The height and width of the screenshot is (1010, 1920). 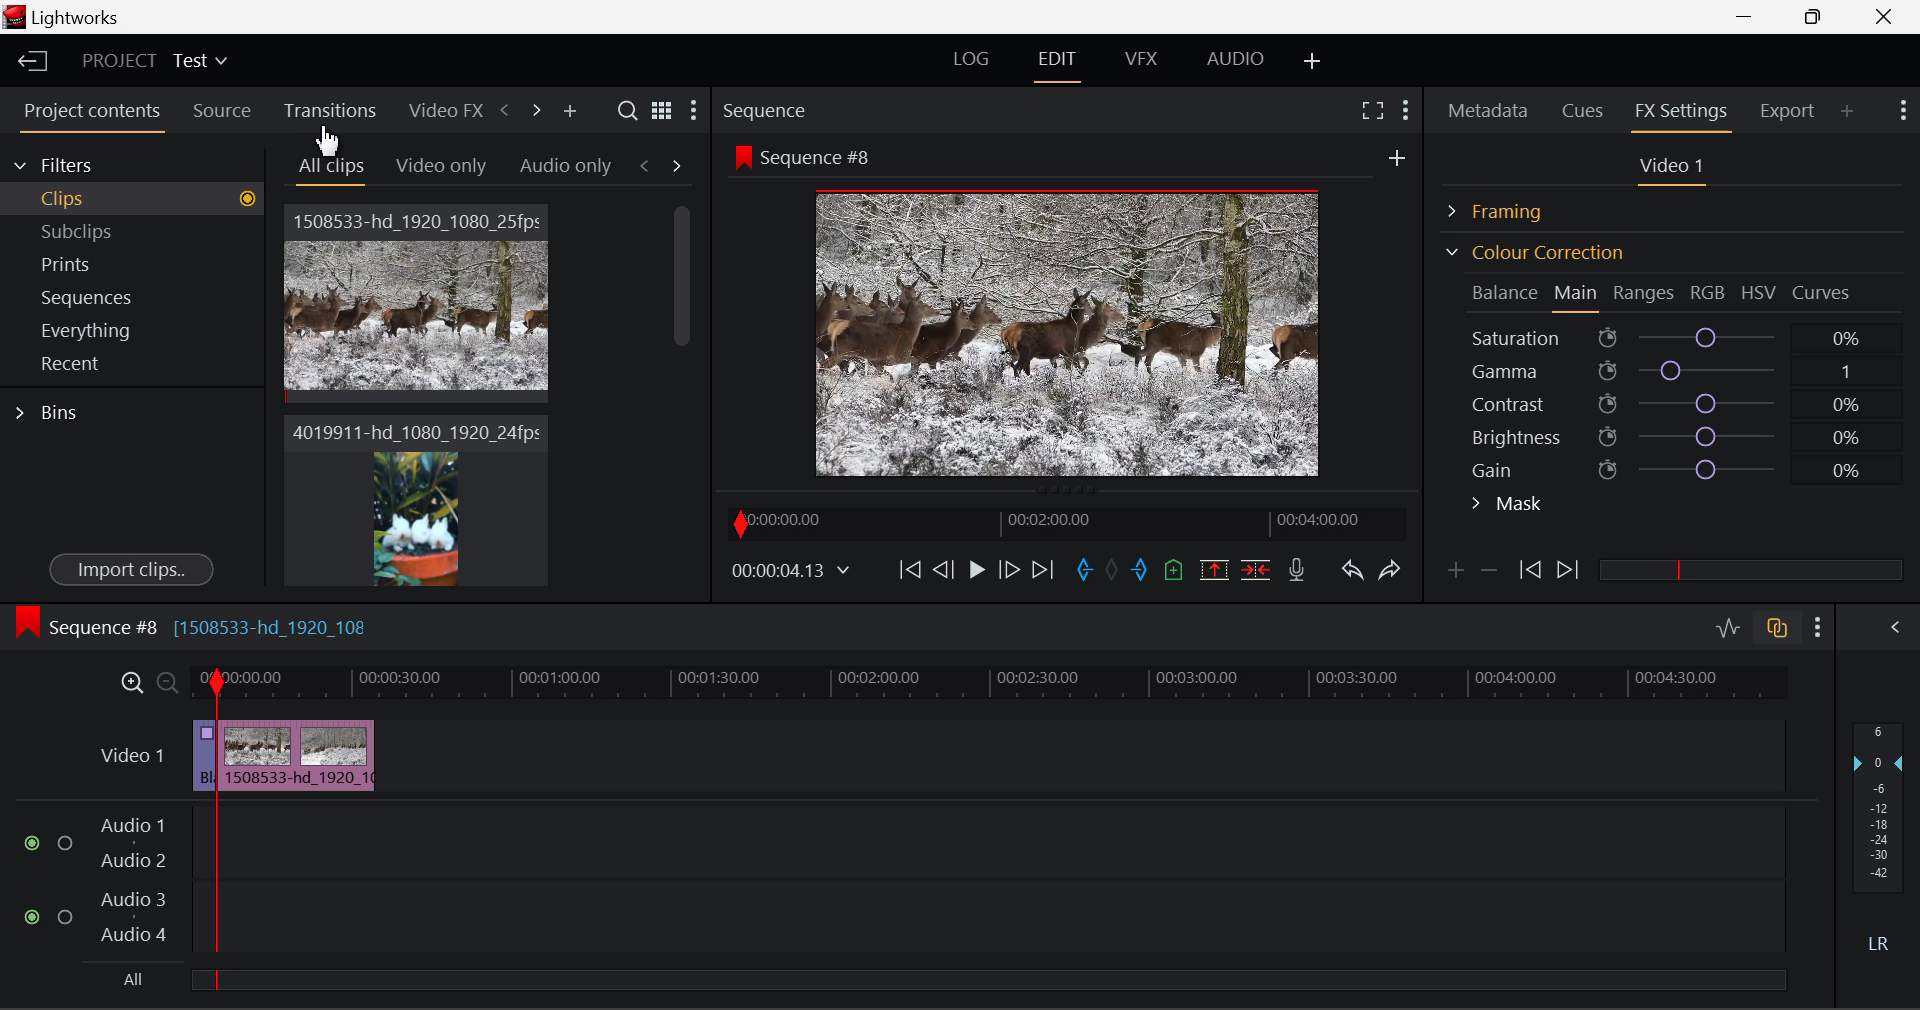 I want to click on slider, so click(x=1750, y=569).